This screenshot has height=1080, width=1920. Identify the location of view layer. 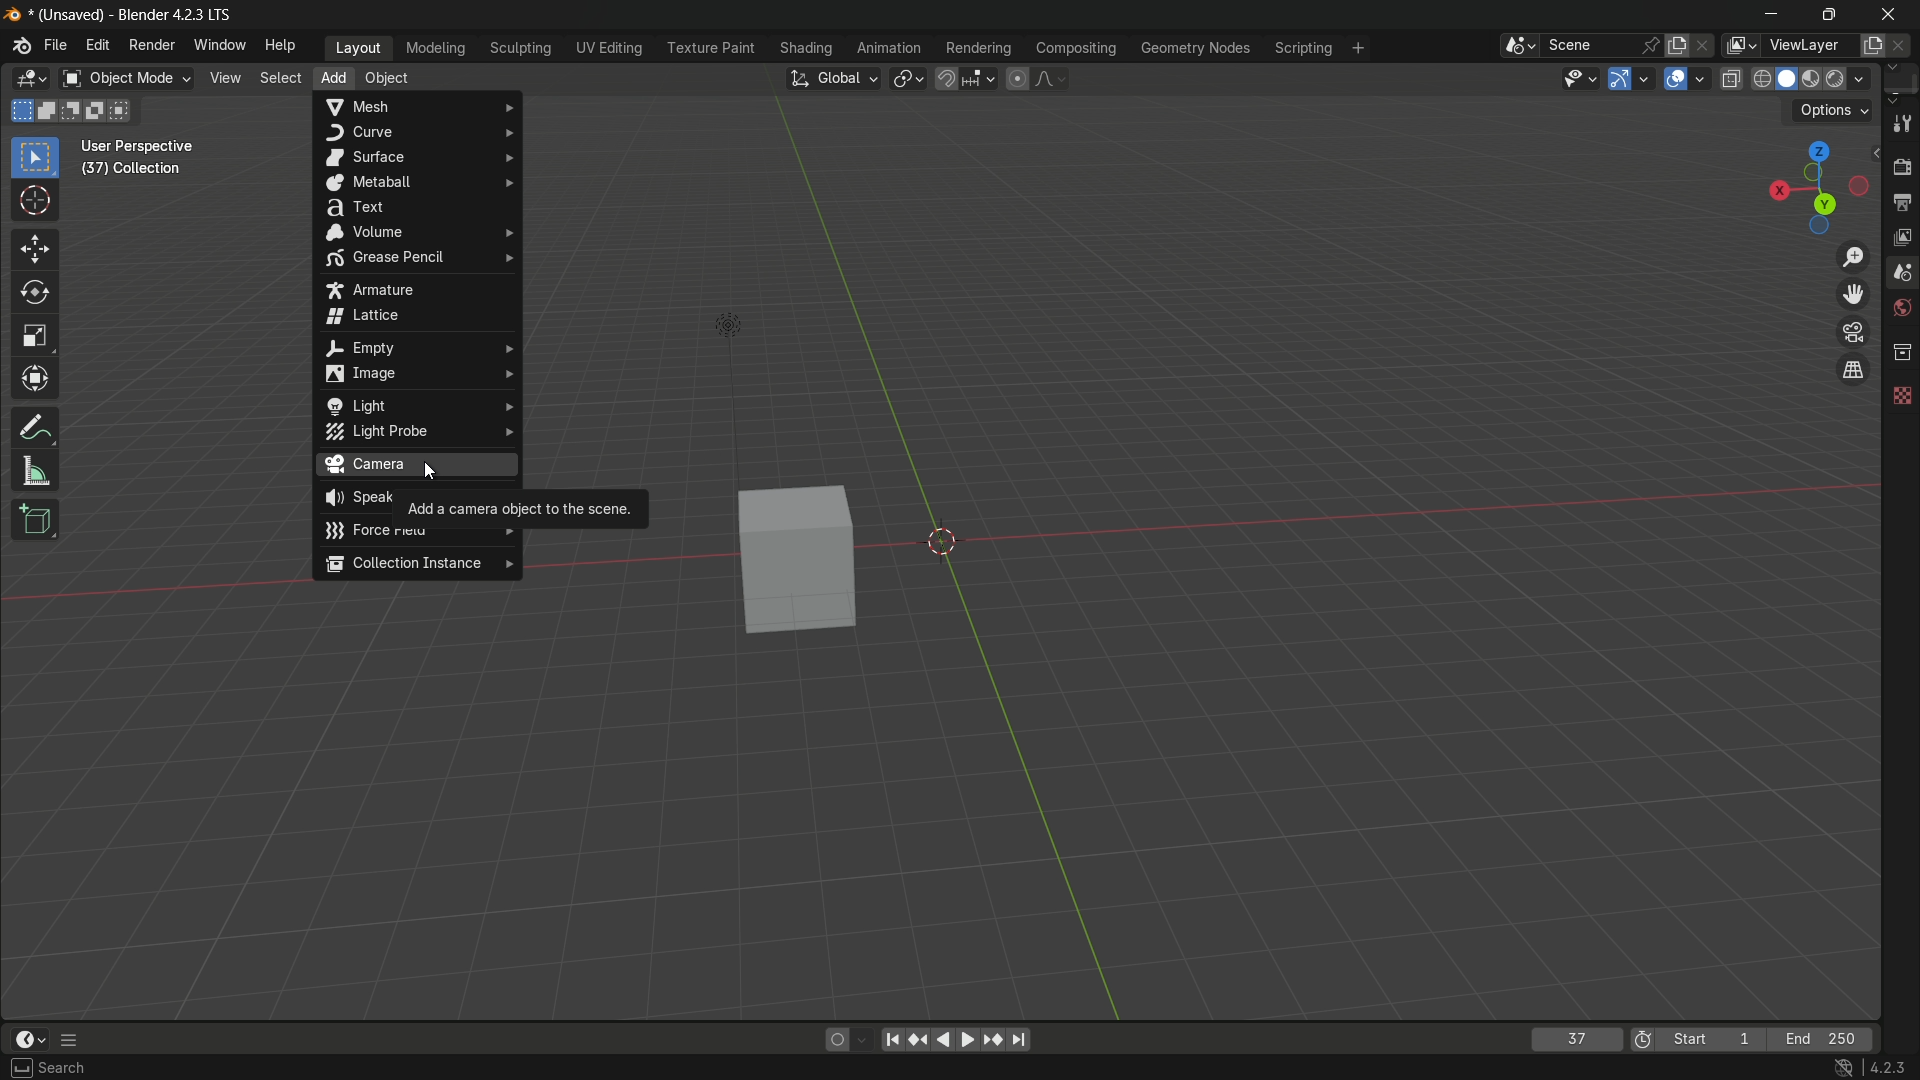
(1742, 46).